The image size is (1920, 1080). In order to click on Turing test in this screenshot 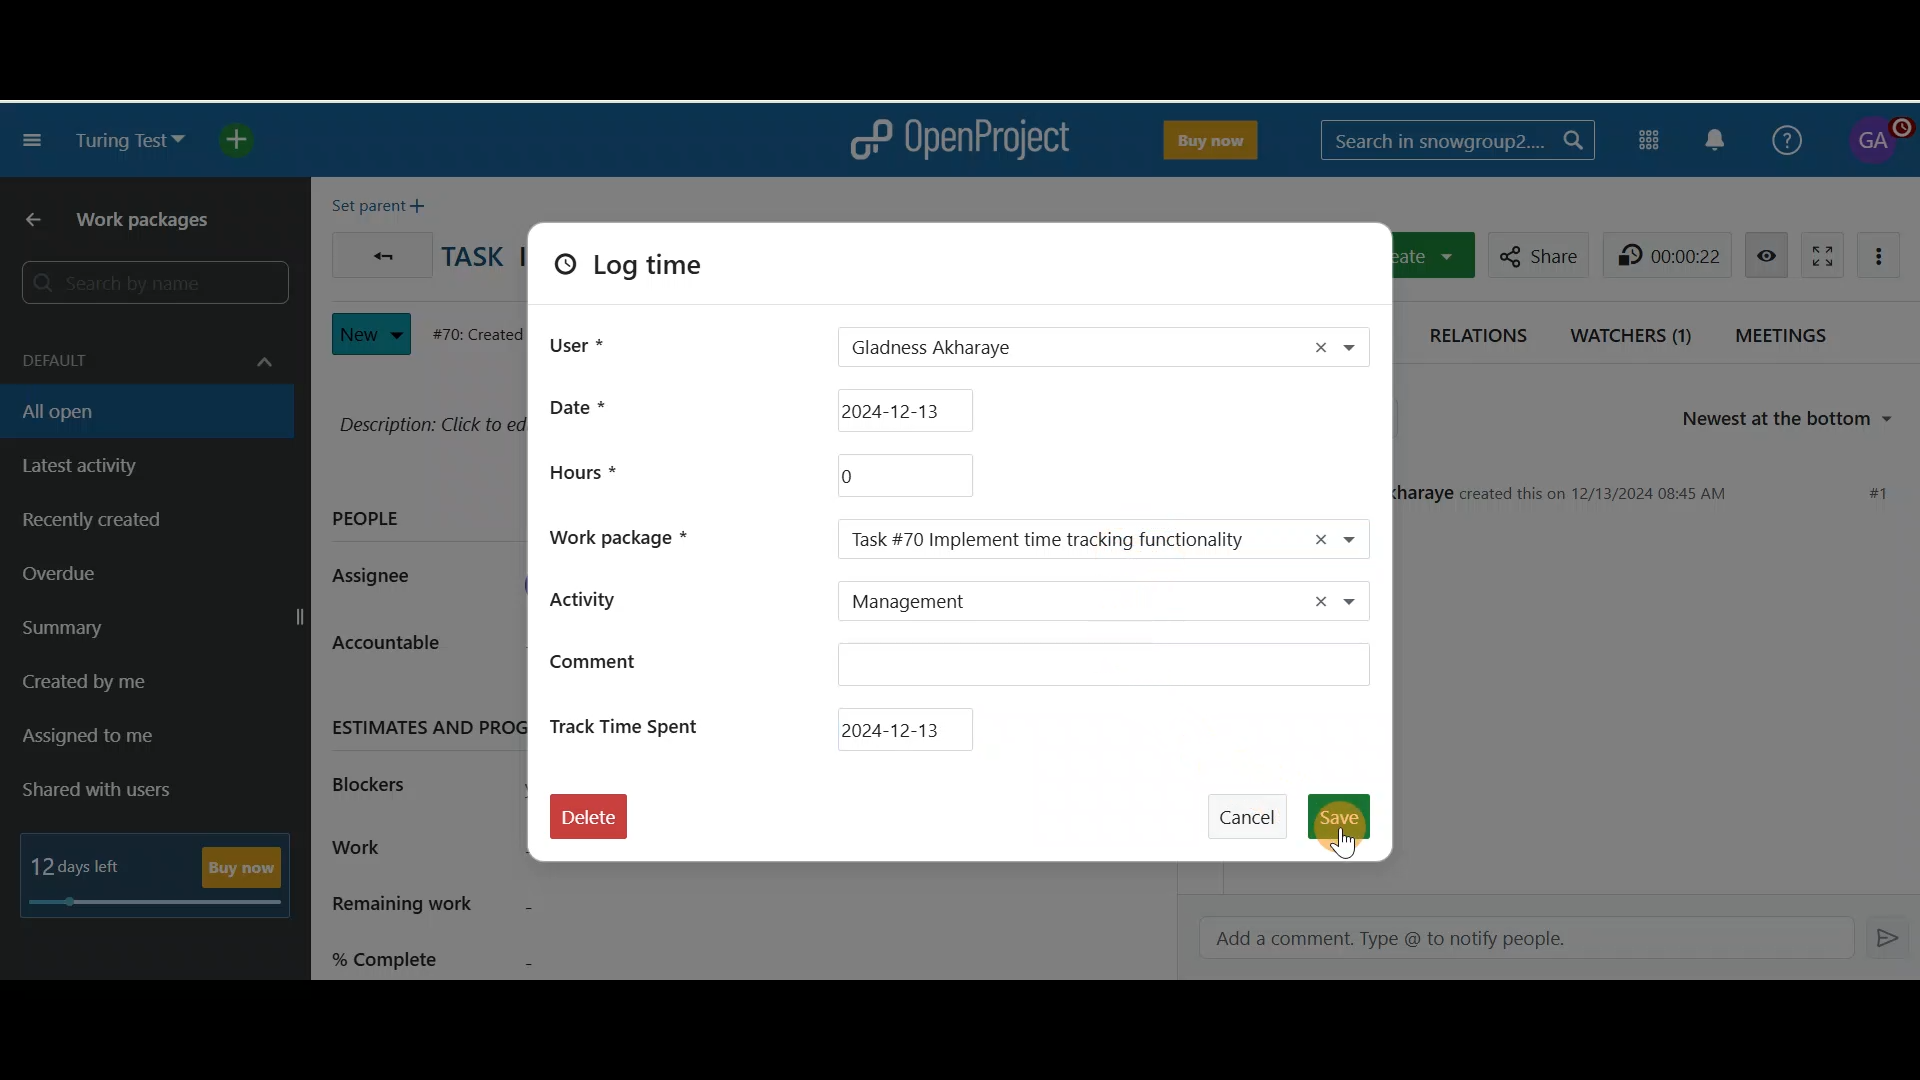, I will do `click(130, 141)`.